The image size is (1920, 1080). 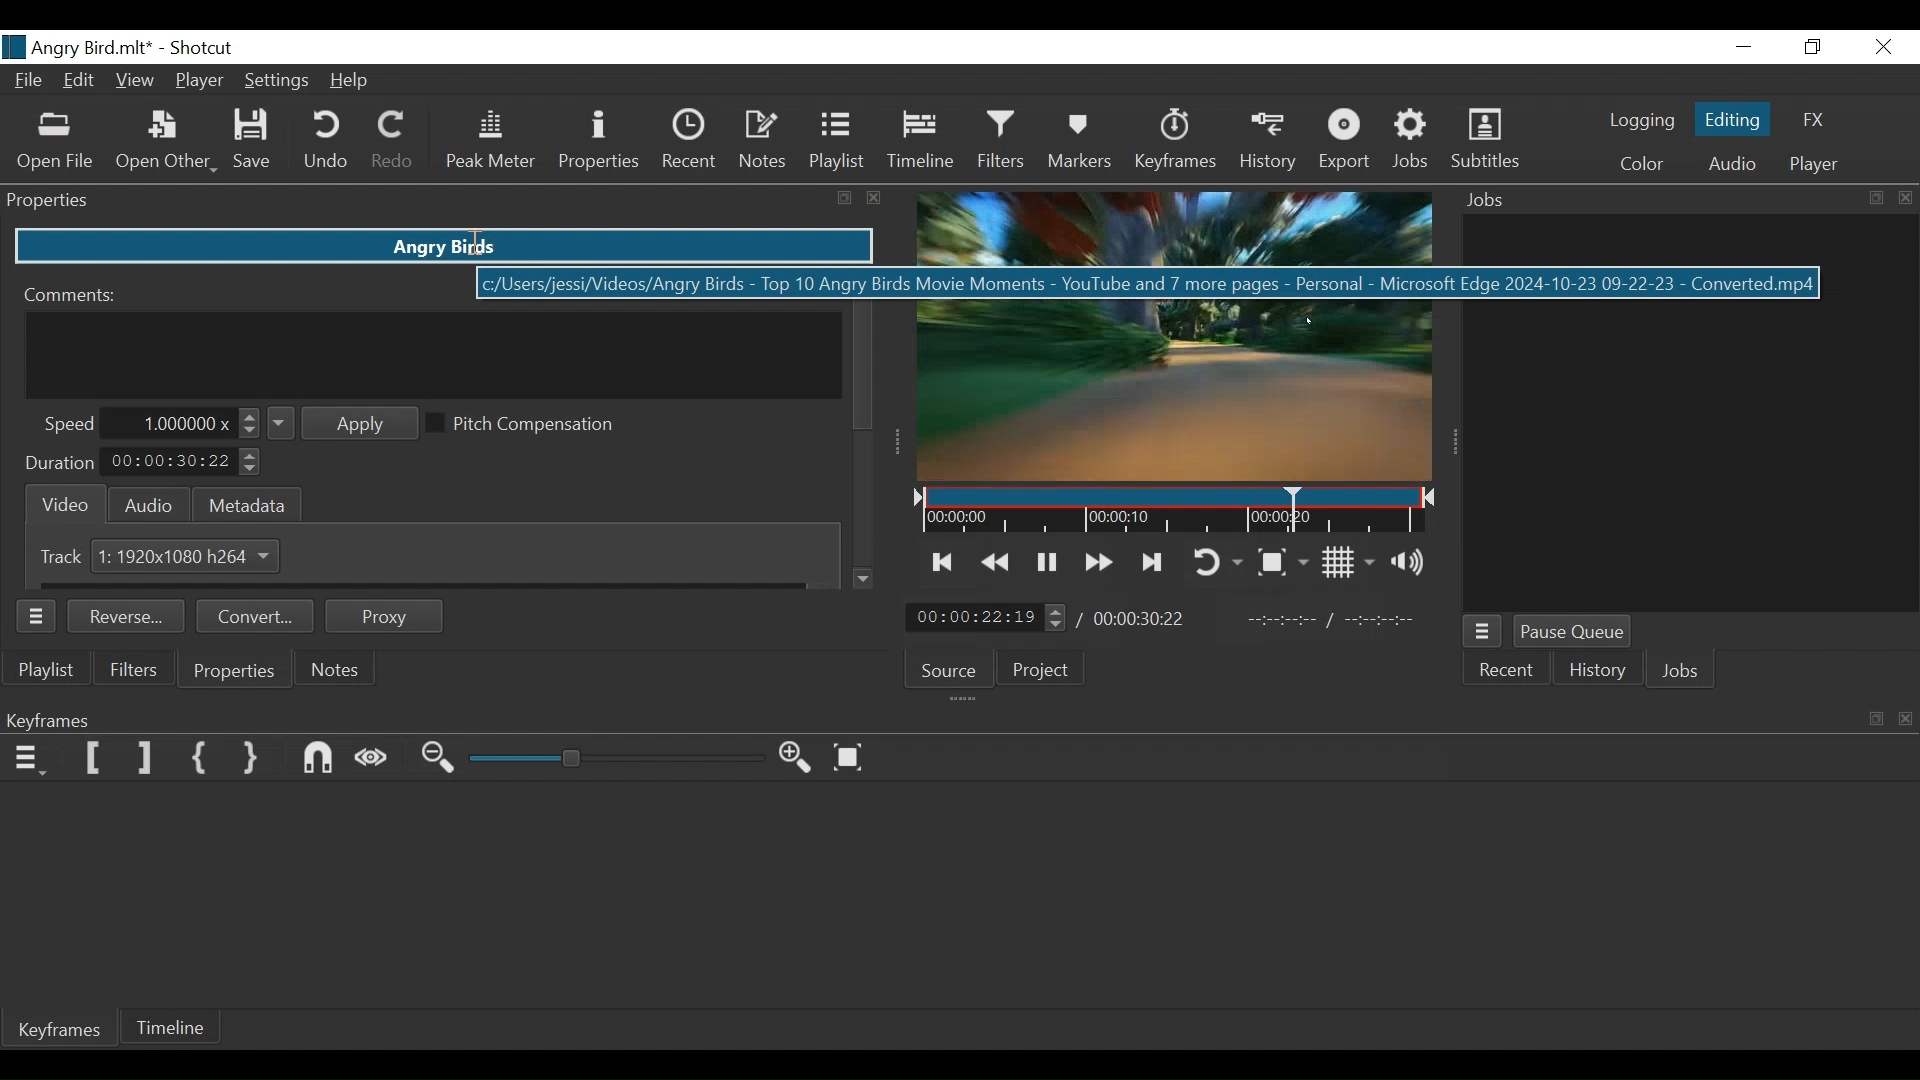 What do you see at coordinates (1486, 631) in the screenshot?
I see `Jobs Menu` at bounding box center [1486, 631].